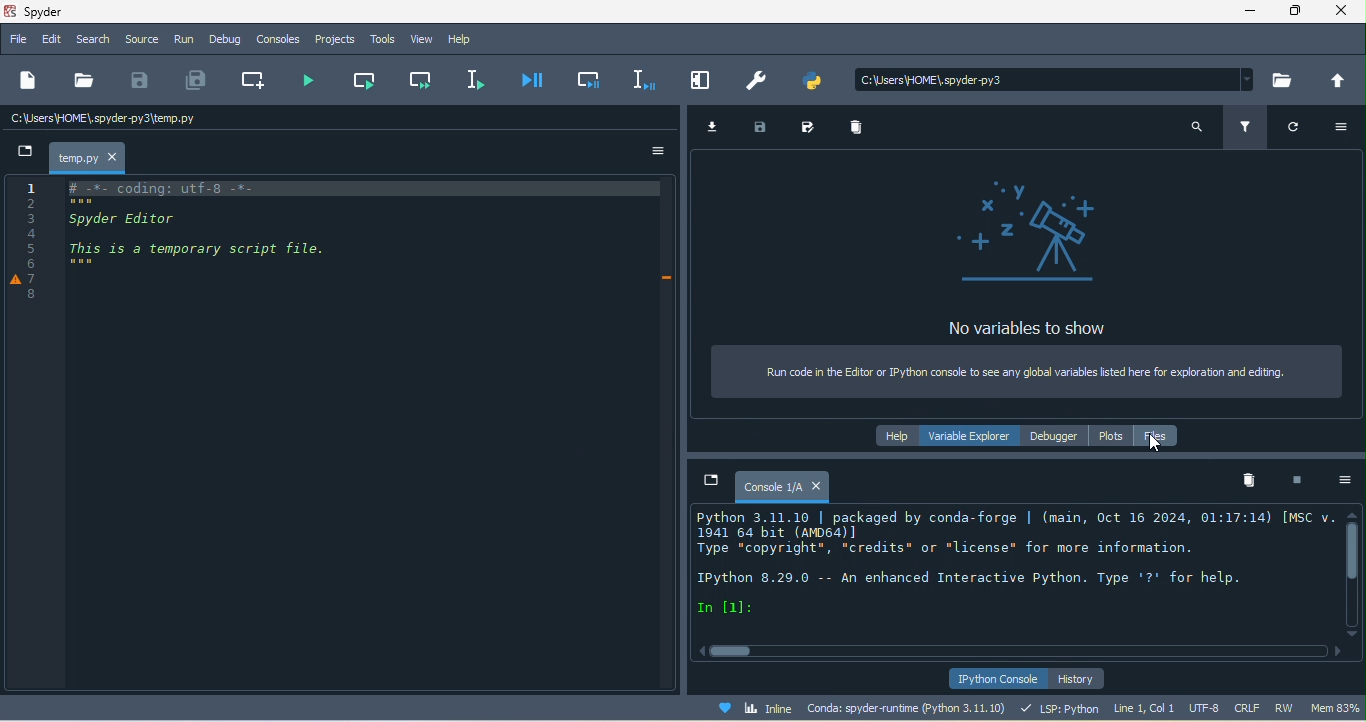 This screenshot has width=1366, height=722. Describe the element at coordinates (1283, 81) in the screenshot. I see `browse` at that location.